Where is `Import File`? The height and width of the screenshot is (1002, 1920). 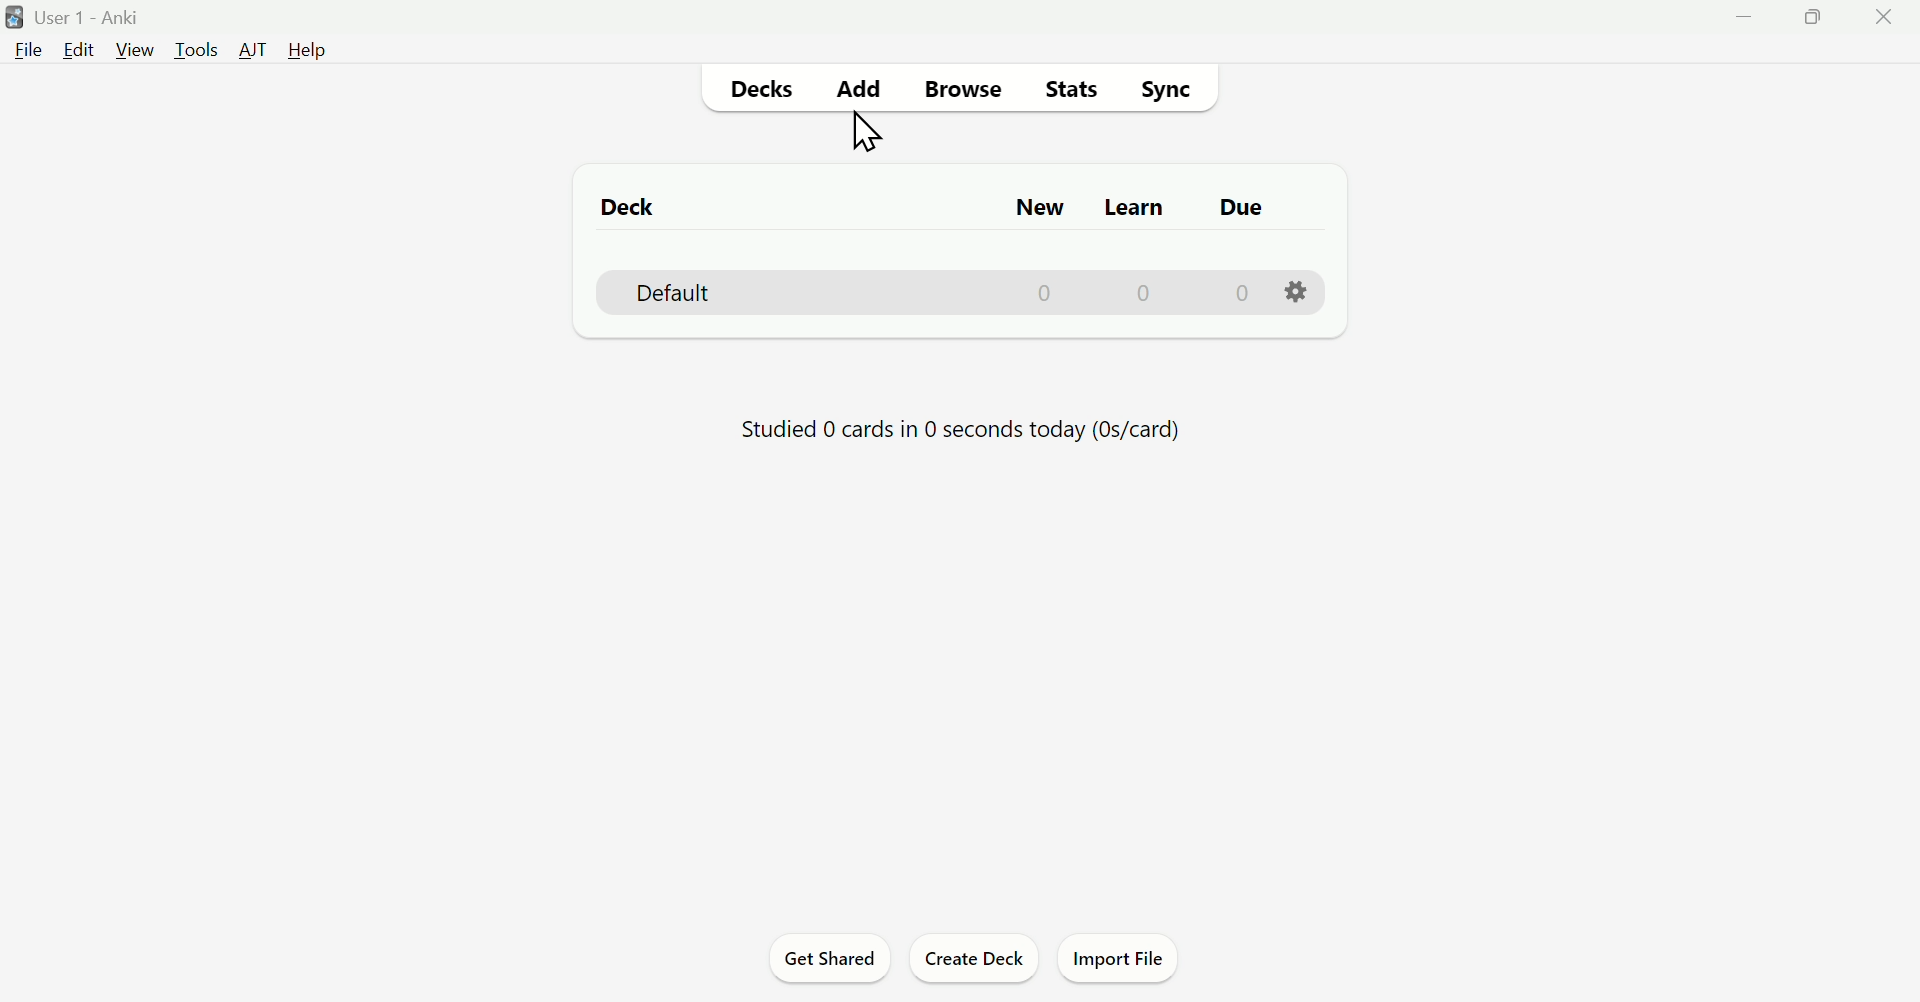
Import File is located at coordinates (1126, 959).